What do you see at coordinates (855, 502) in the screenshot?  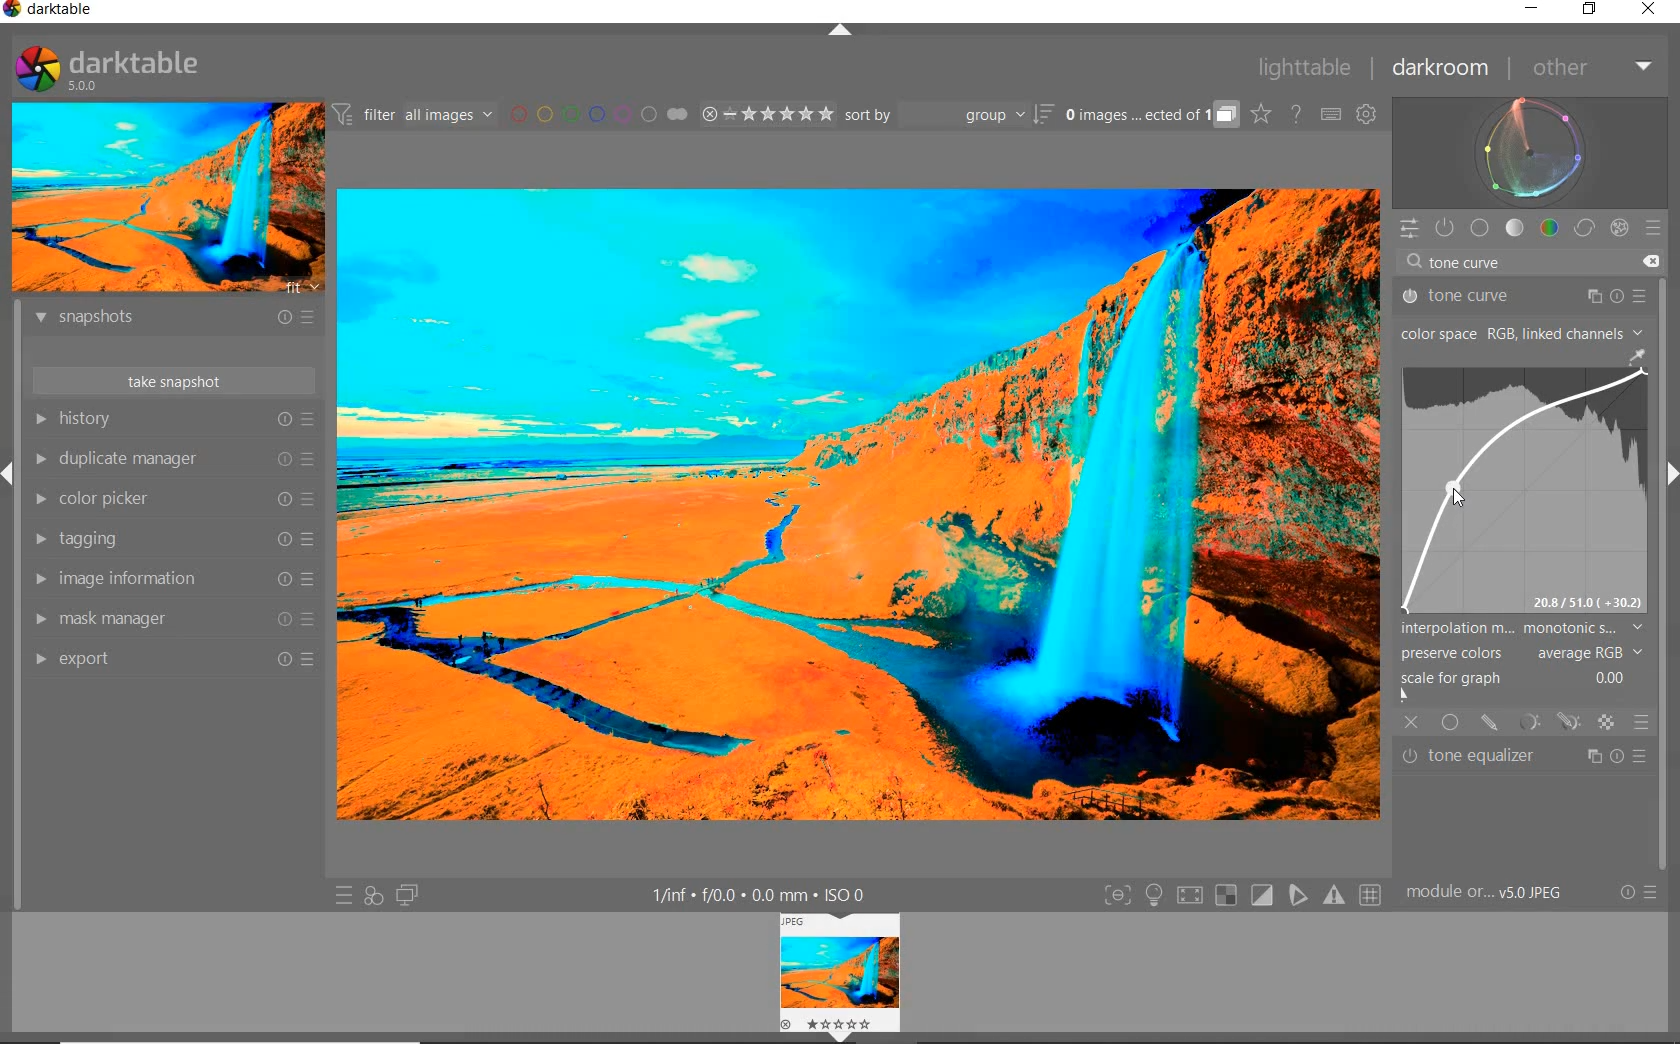 I see `SELECTED IMAGE` at bounding box center [855, 502].